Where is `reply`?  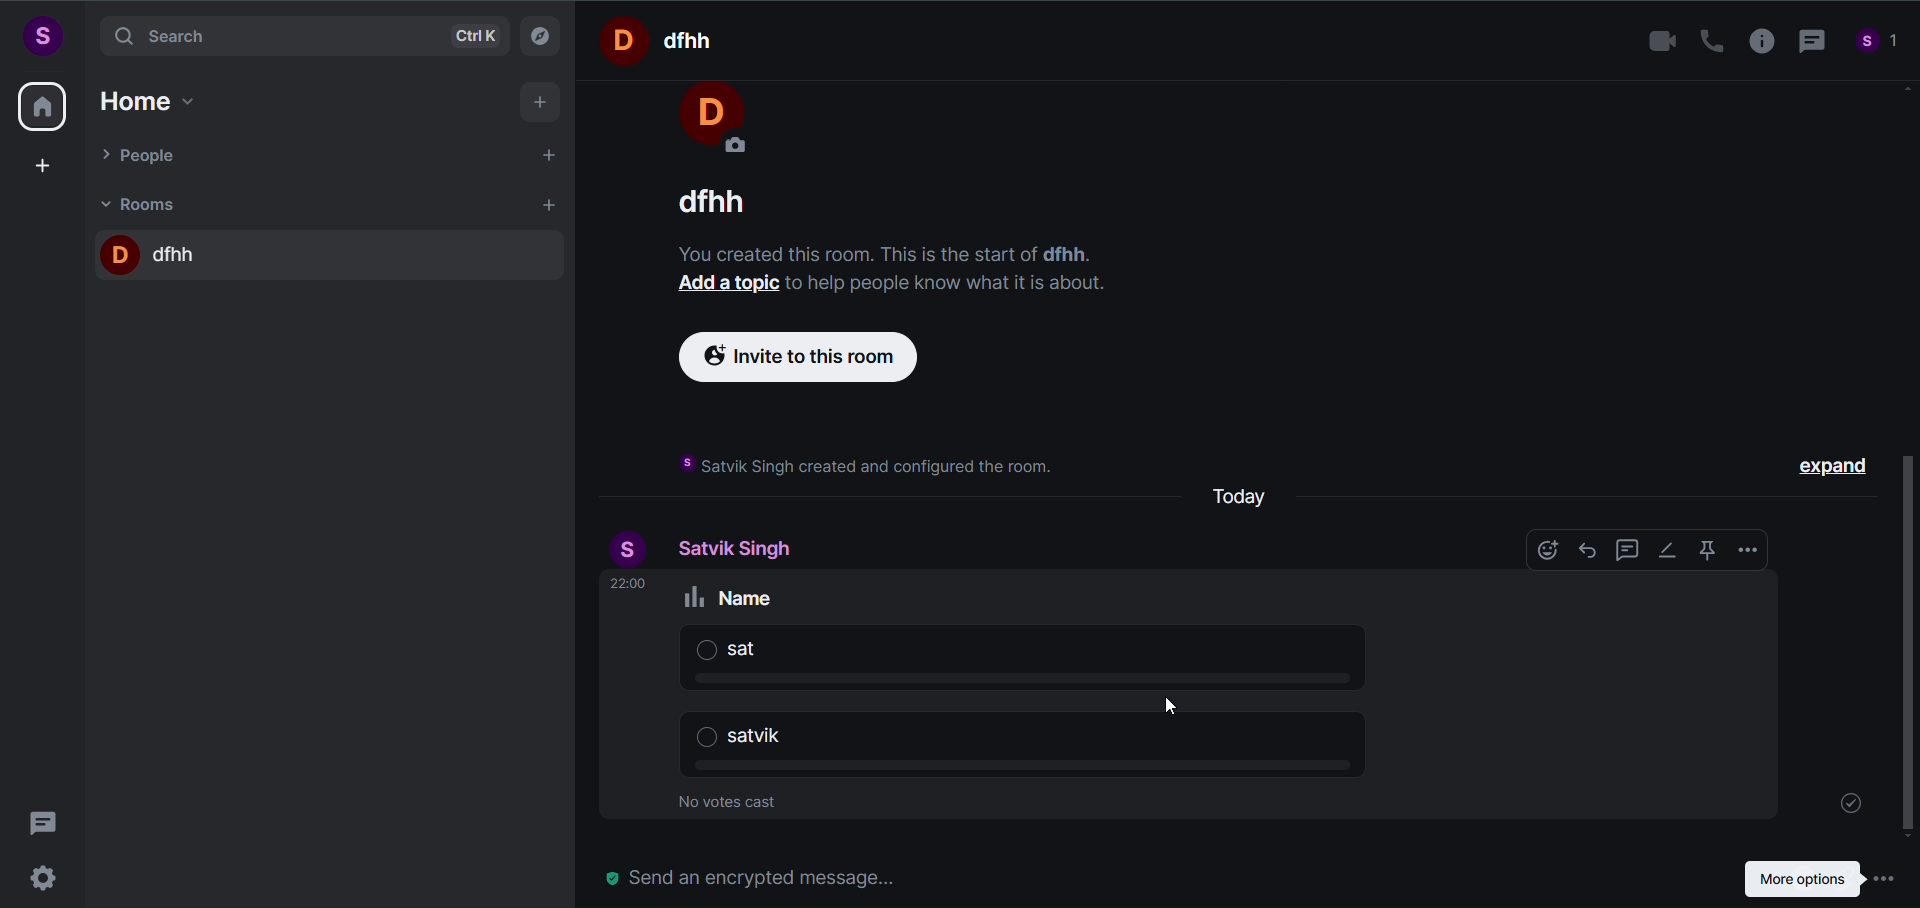
reply is located at coordinates (1584, 550).